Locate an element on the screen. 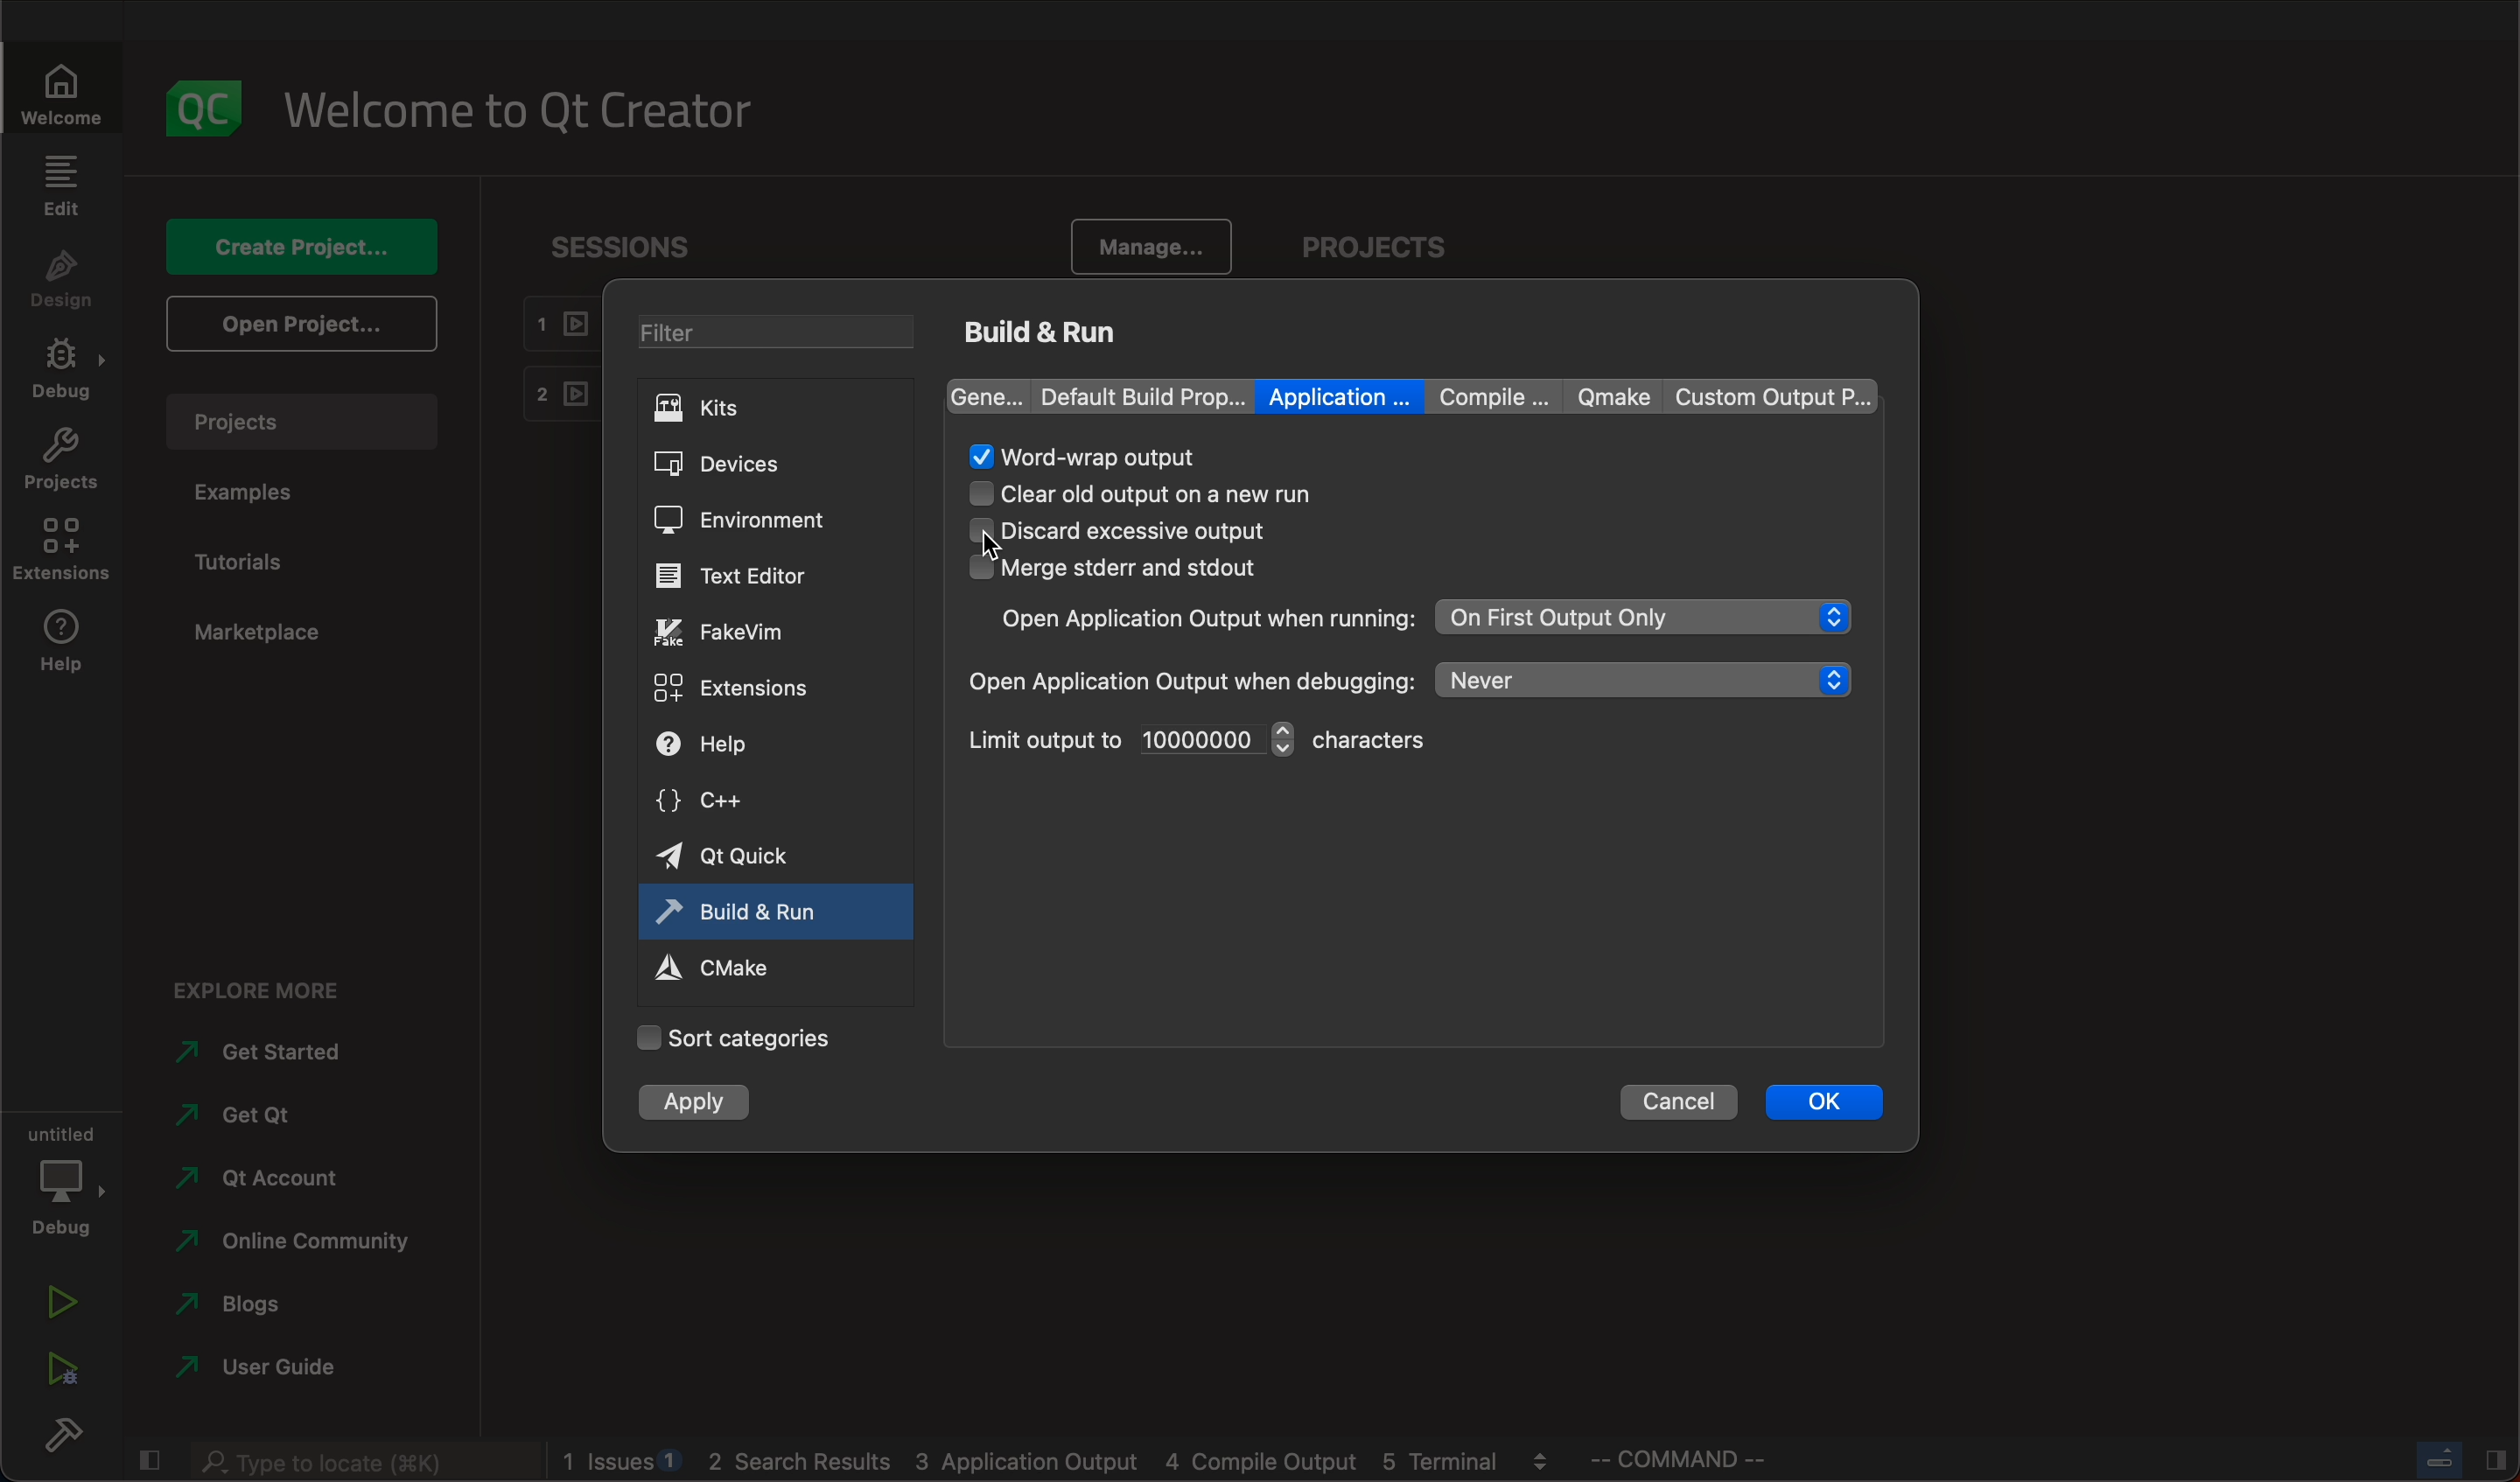  projects is located at coordinates (300, 421).